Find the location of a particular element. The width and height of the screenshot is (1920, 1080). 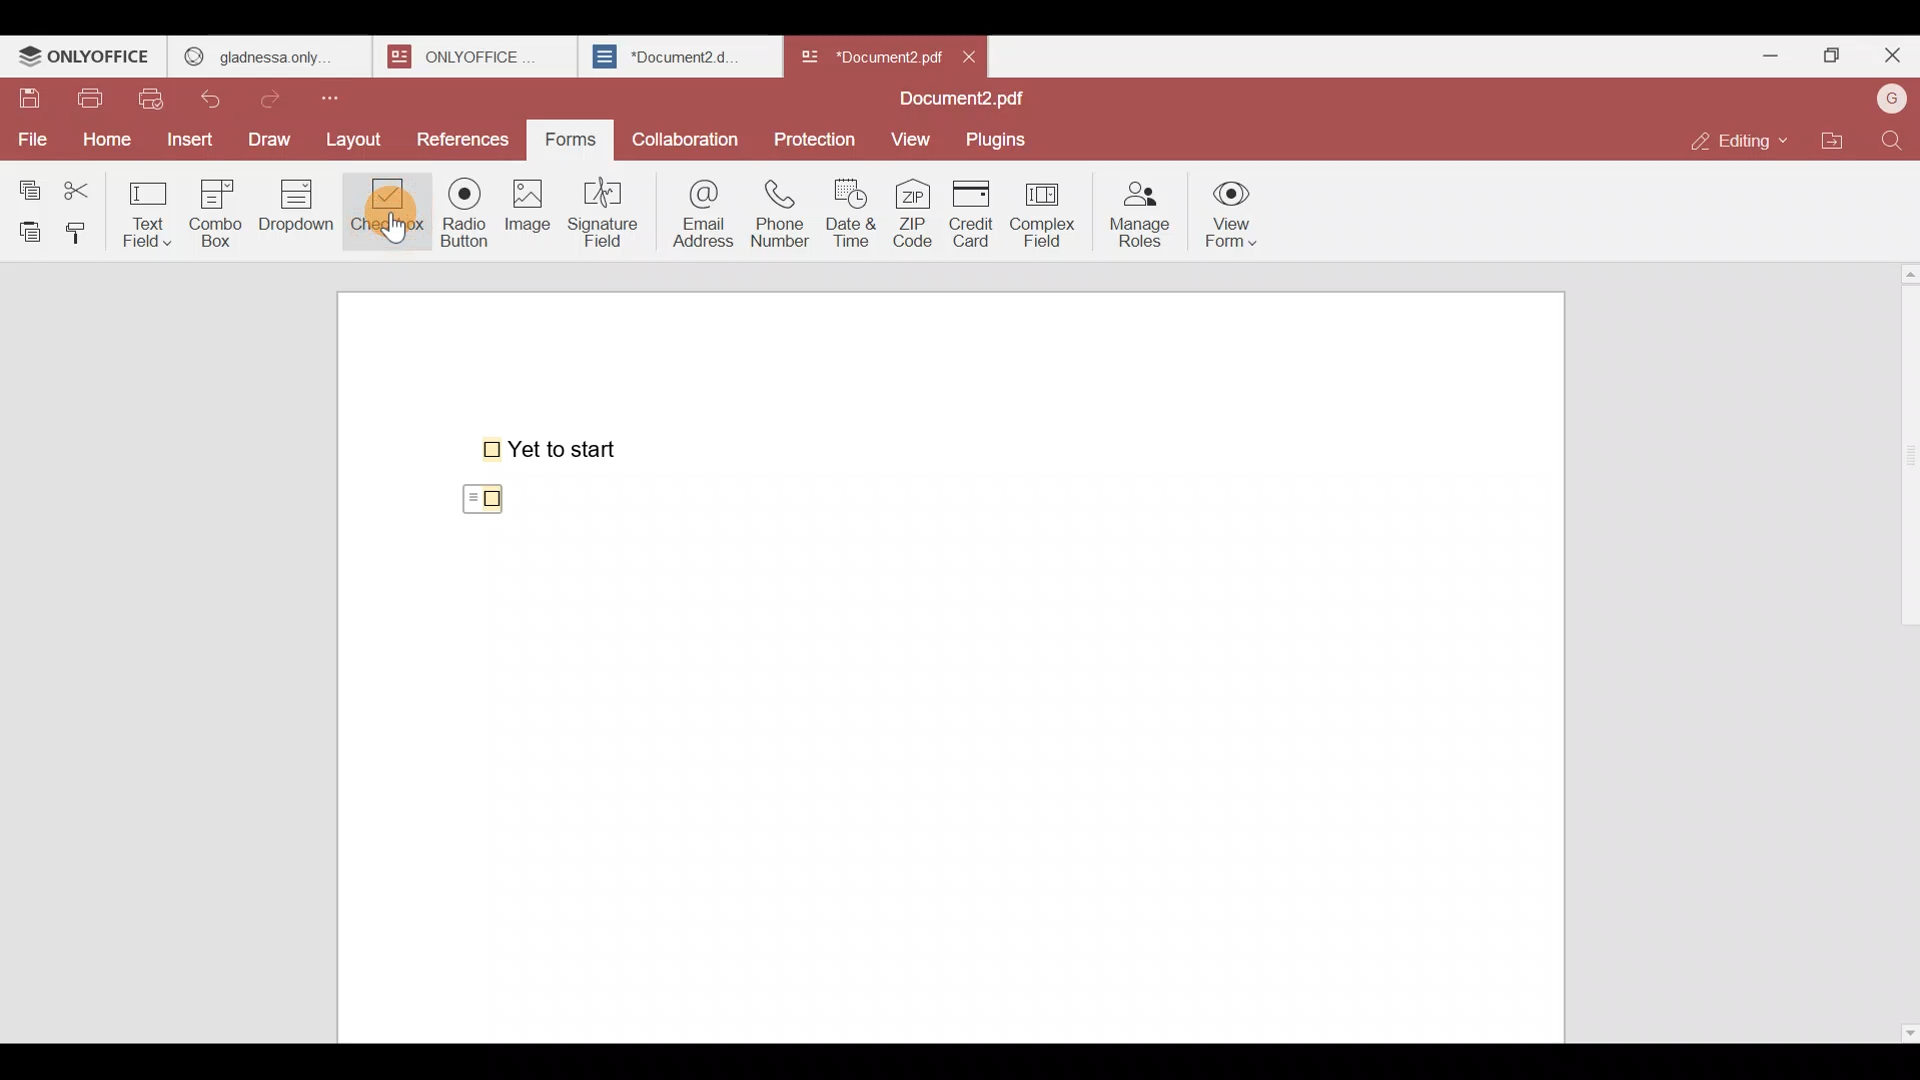

Complex field is located at coordinates (1040, 216).